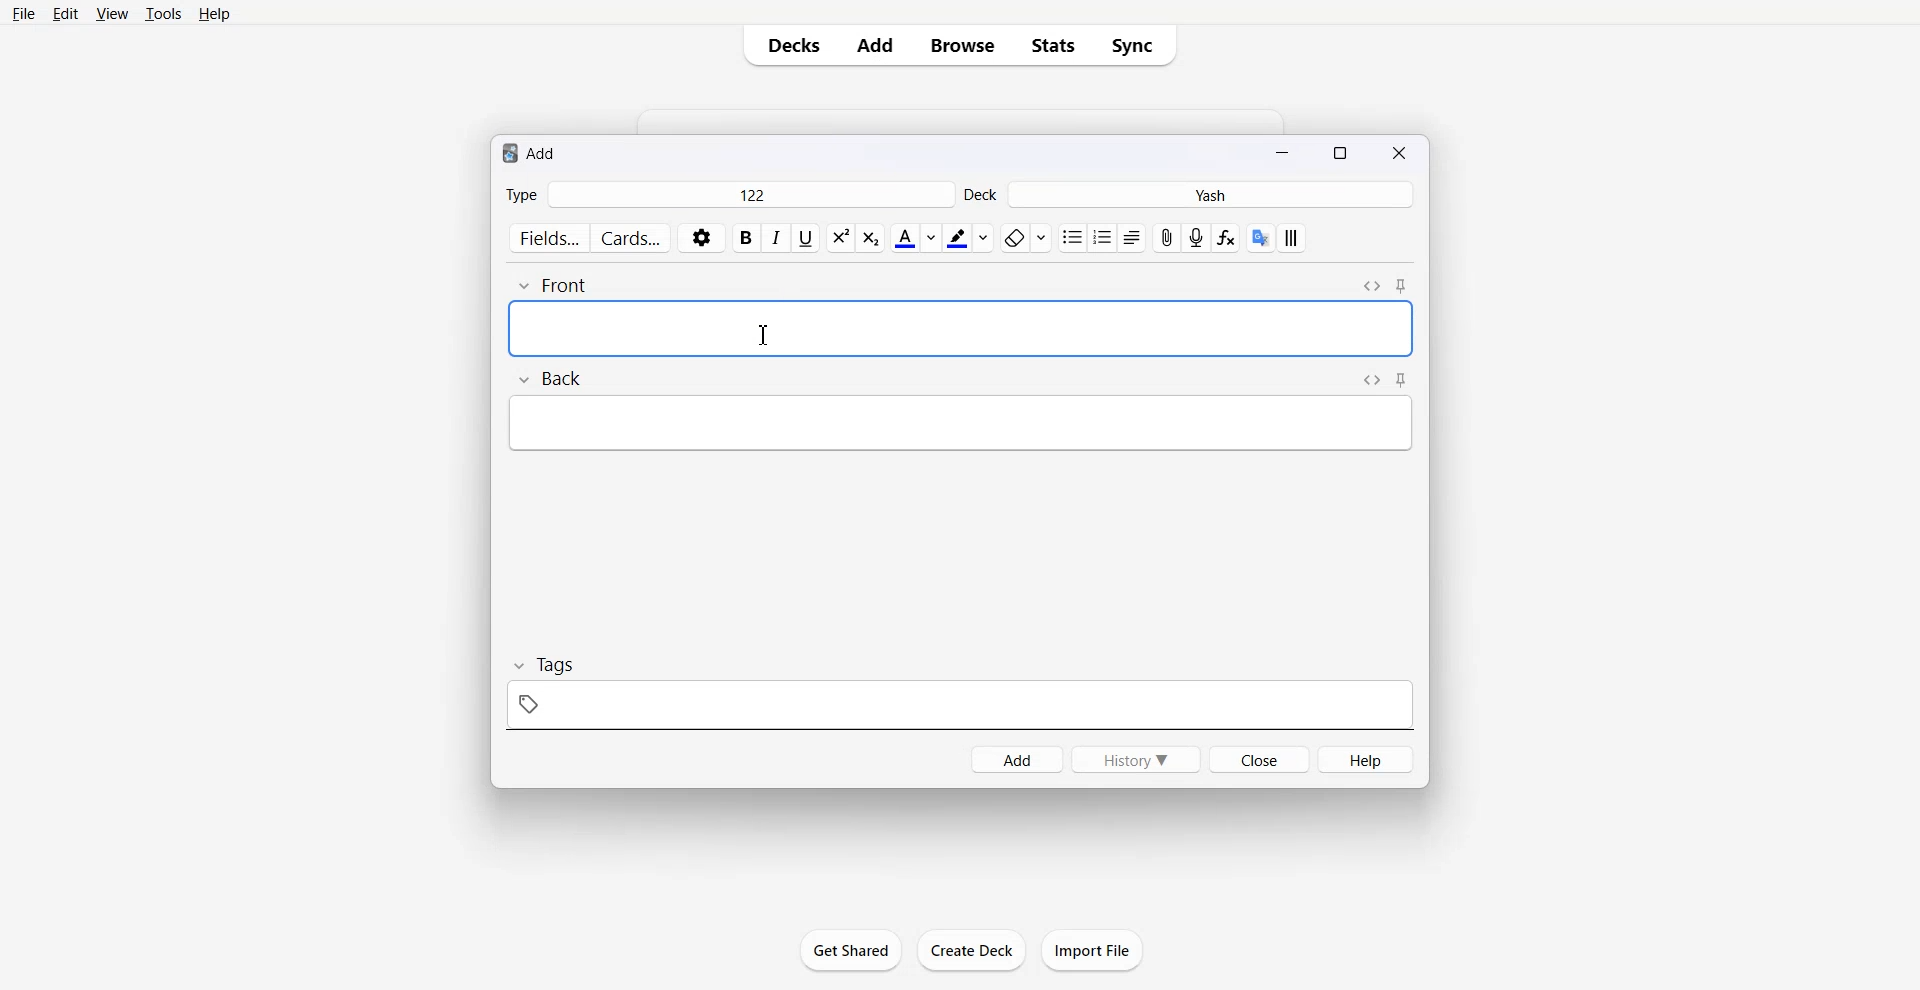 This screenshot has width=1920, height=990. What do you see at coordinates (1132, 238) in the screenshot?
I see `Alignments` at bounding box center [1132, 238].